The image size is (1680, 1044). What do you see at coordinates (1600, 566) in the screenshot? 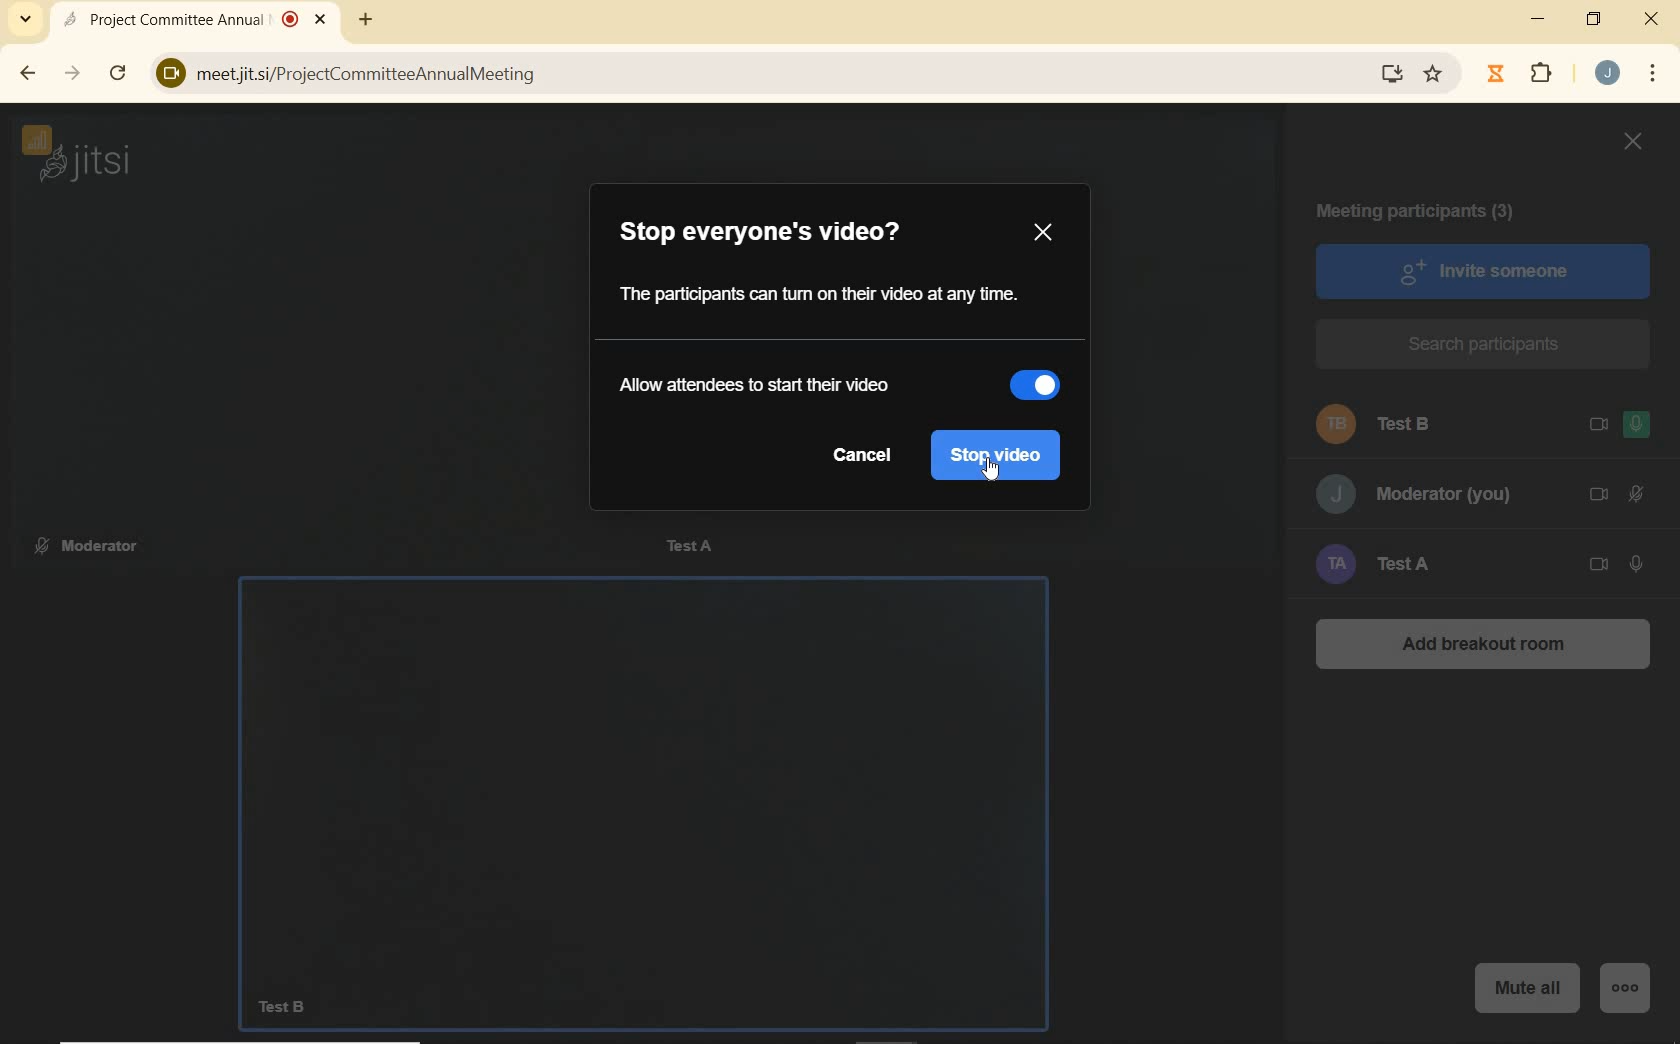
I see `CAMERA` at bounding box center [1600, 566].